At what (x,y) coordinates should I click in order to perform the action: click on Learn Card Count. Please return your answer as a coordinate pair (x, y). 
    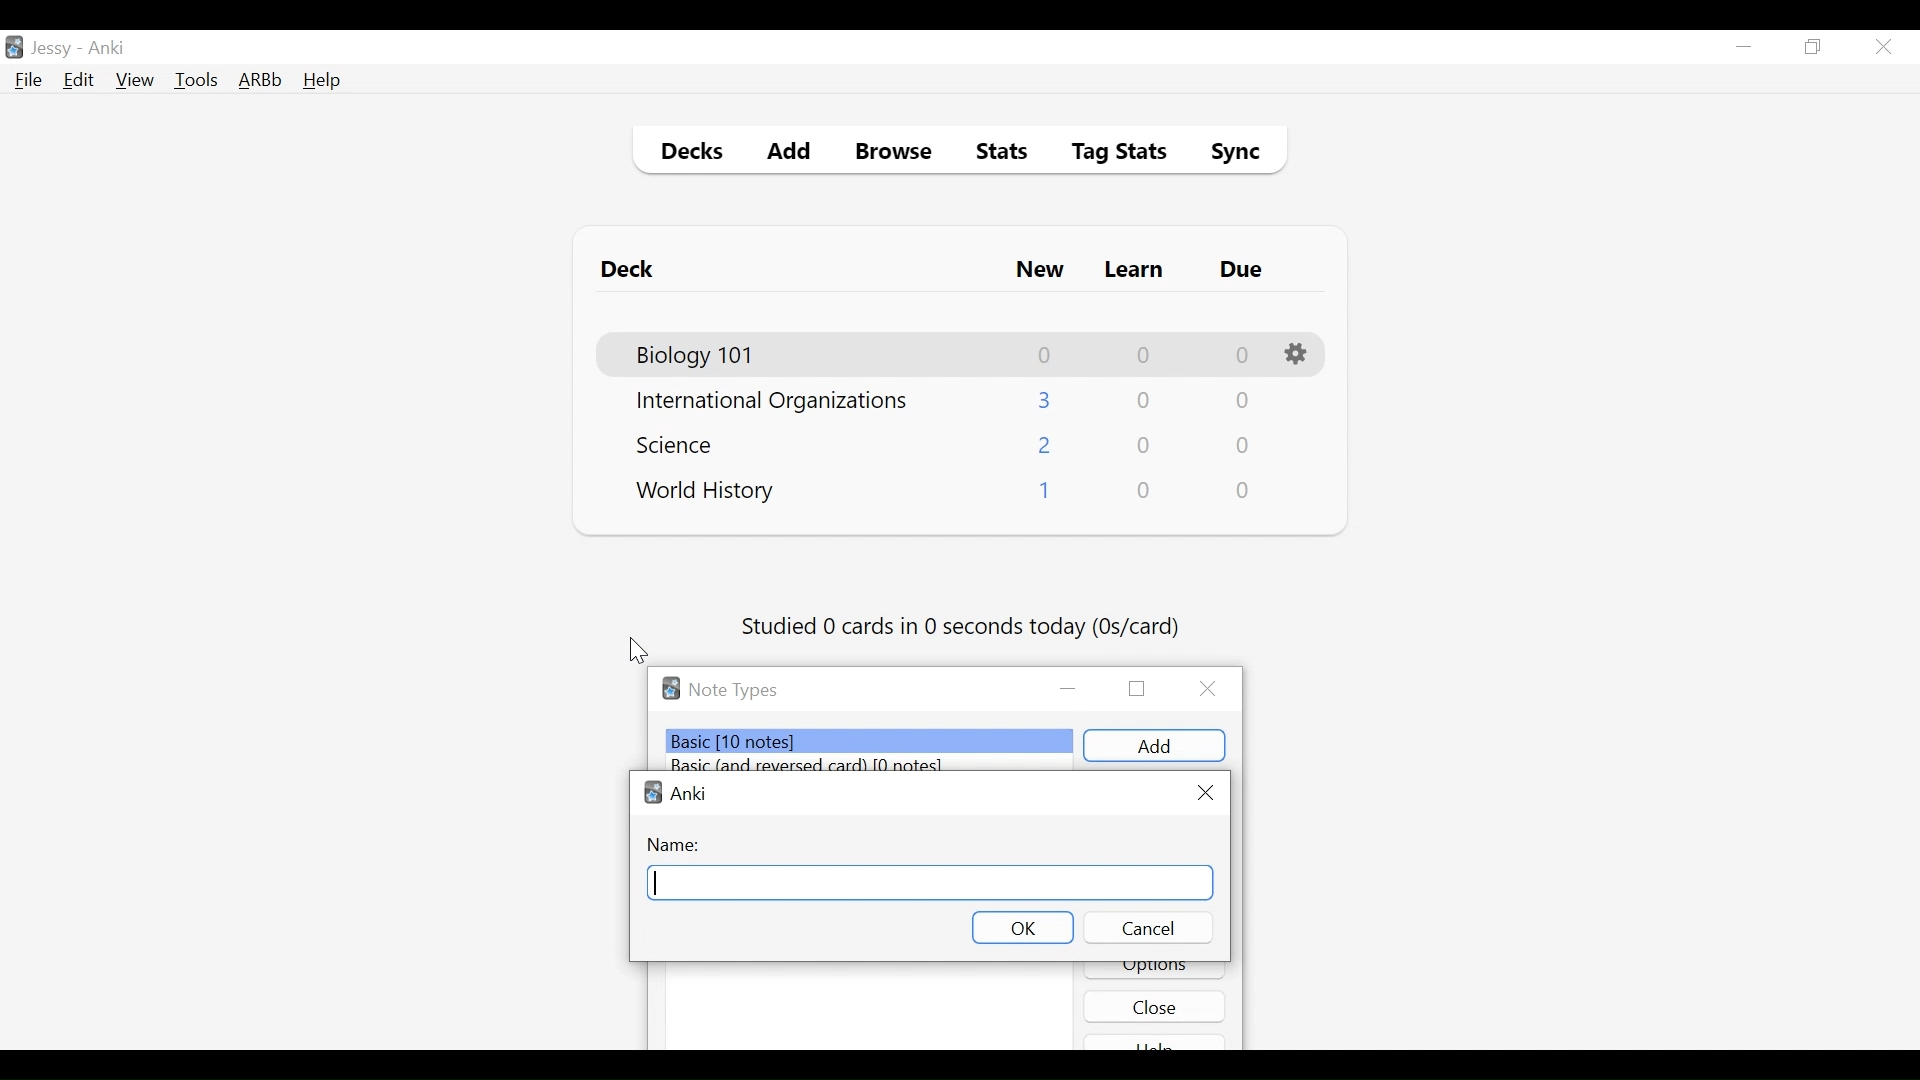
    Looking at the image, I should click on (1142, 355).